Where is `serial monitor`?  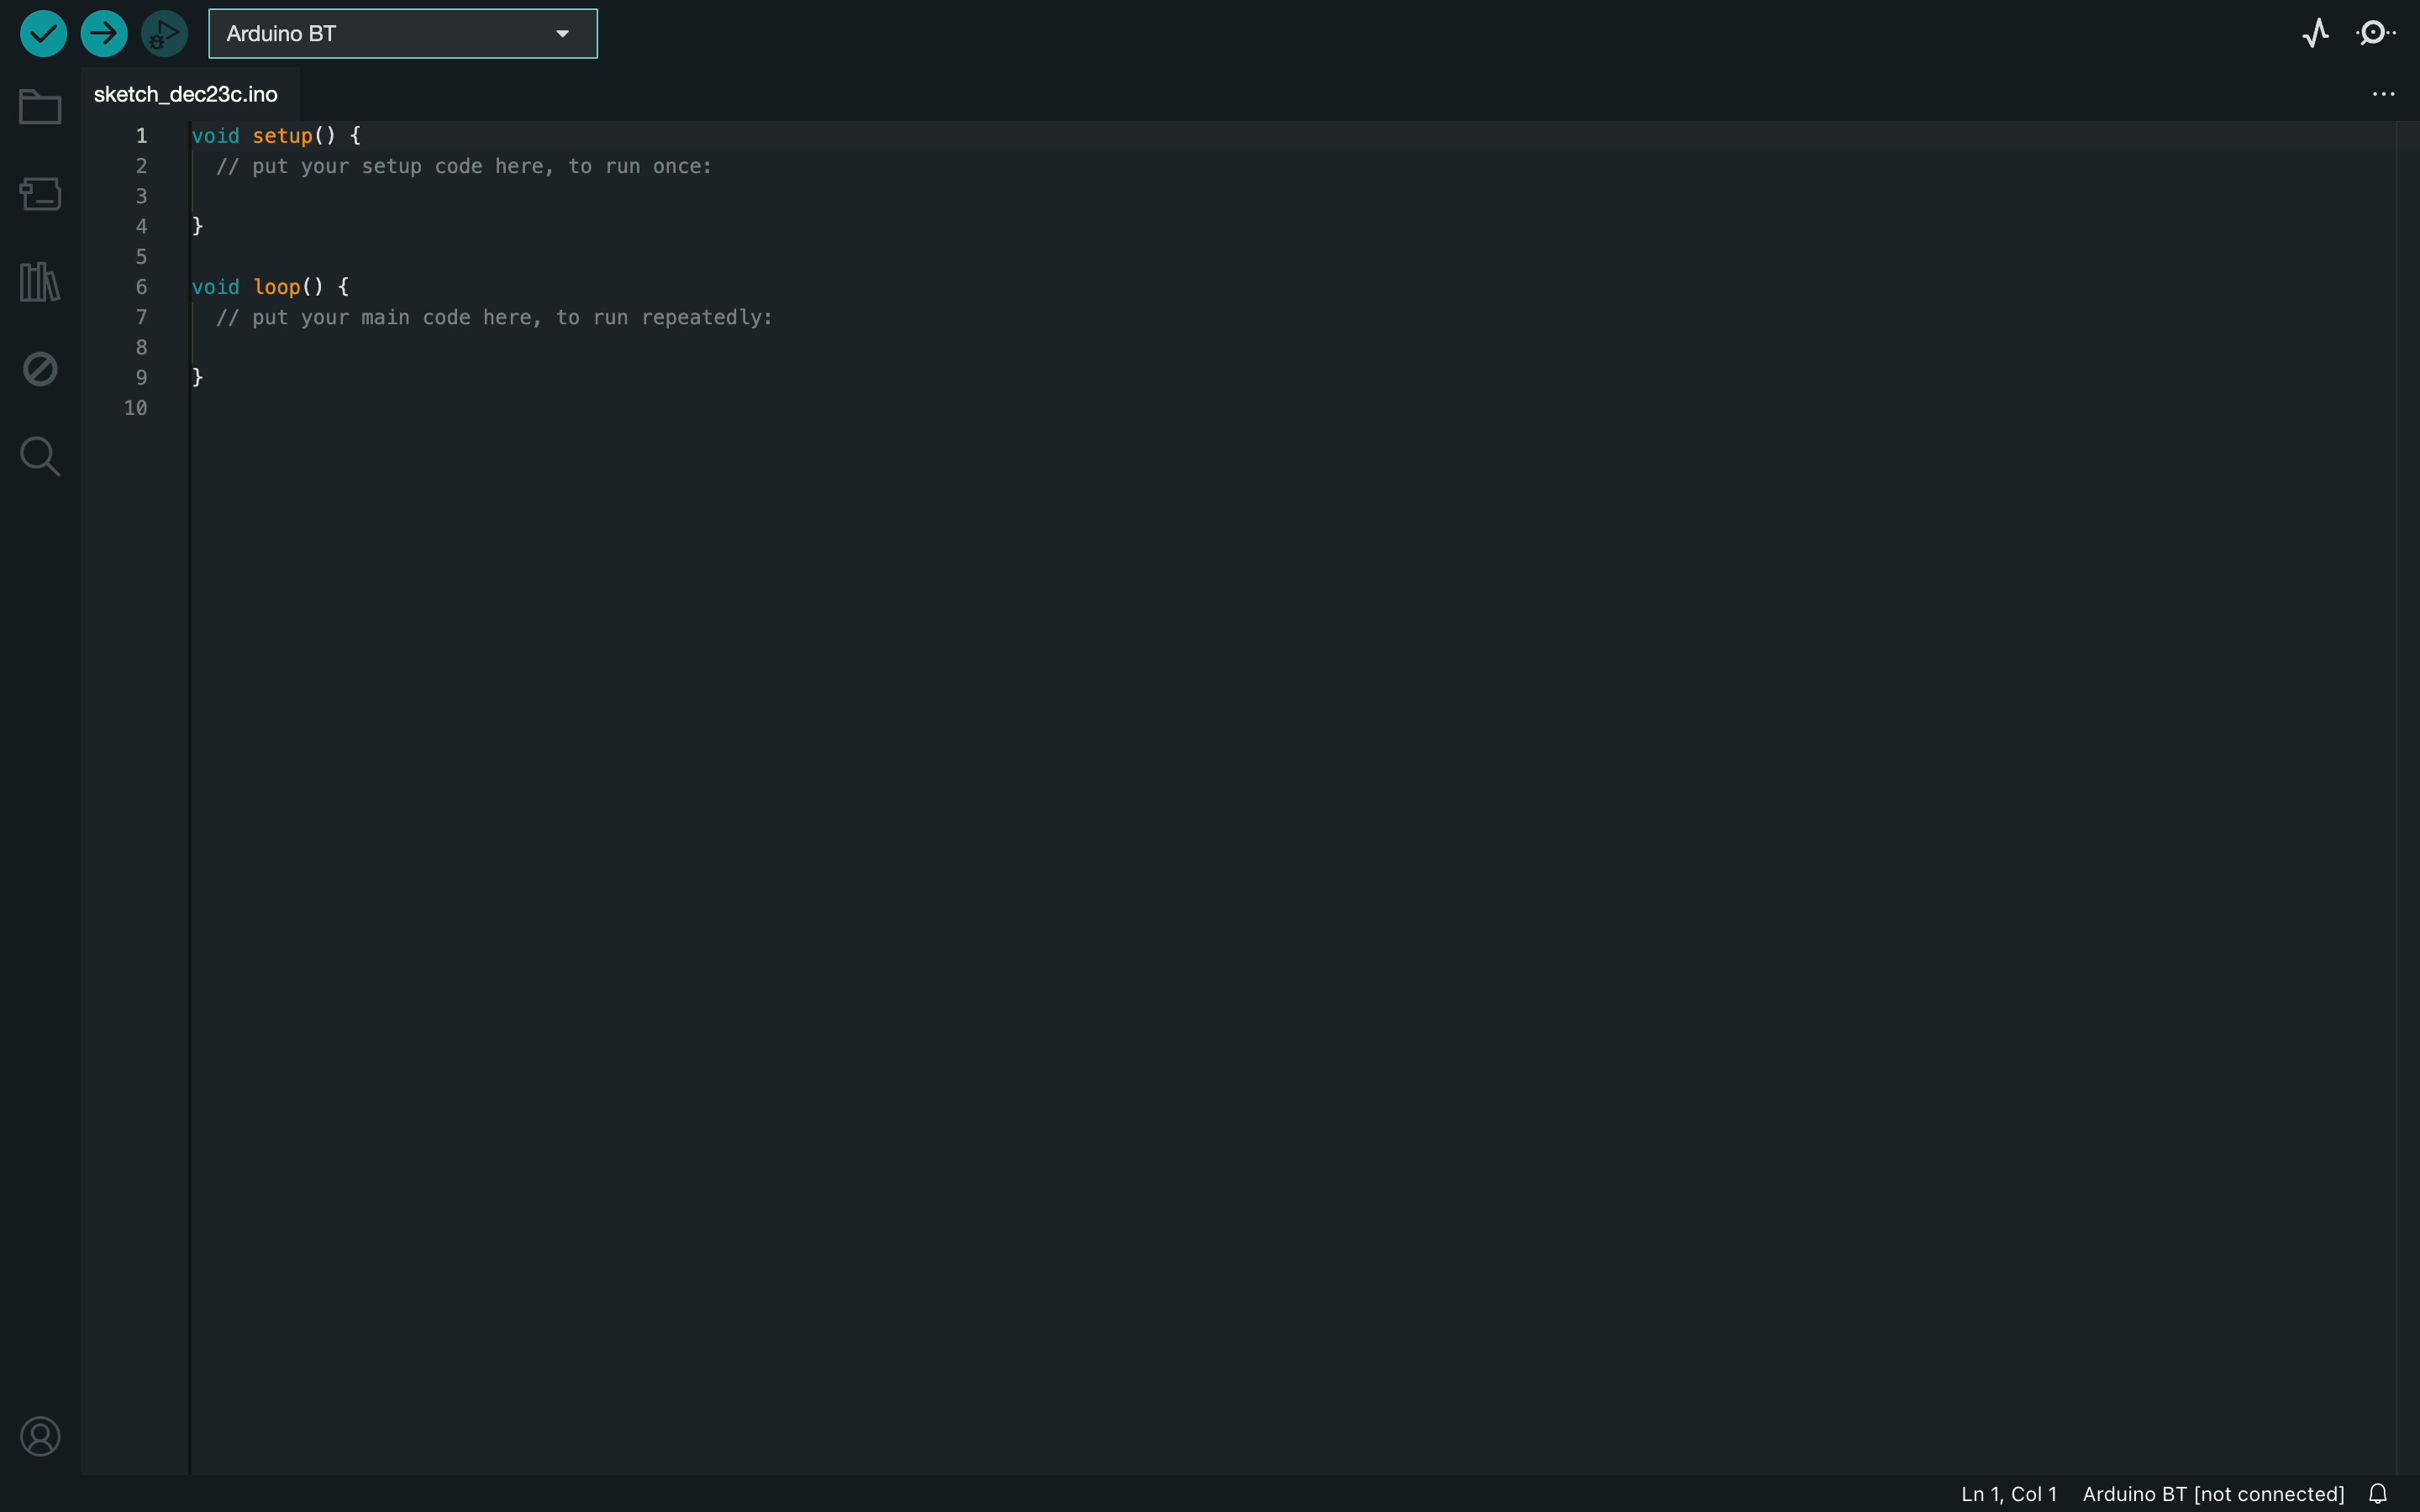 serial monitor is located at coordinates (2381, 31).